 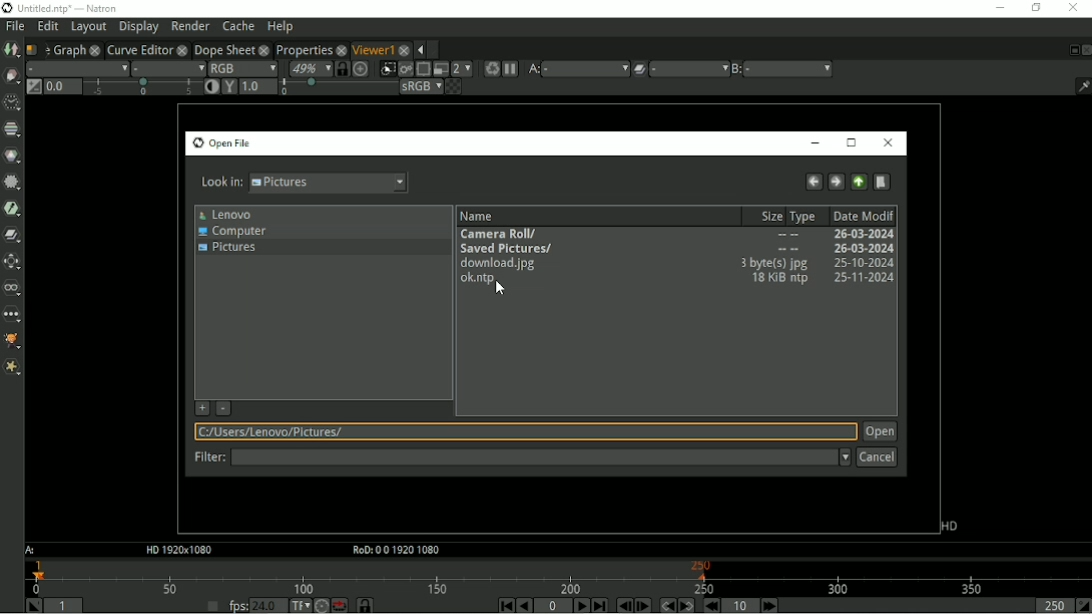 What do you see at coordinates (1071, 50) in the screenshot?
I see `Float pane` at bounding box center [1071, 50].